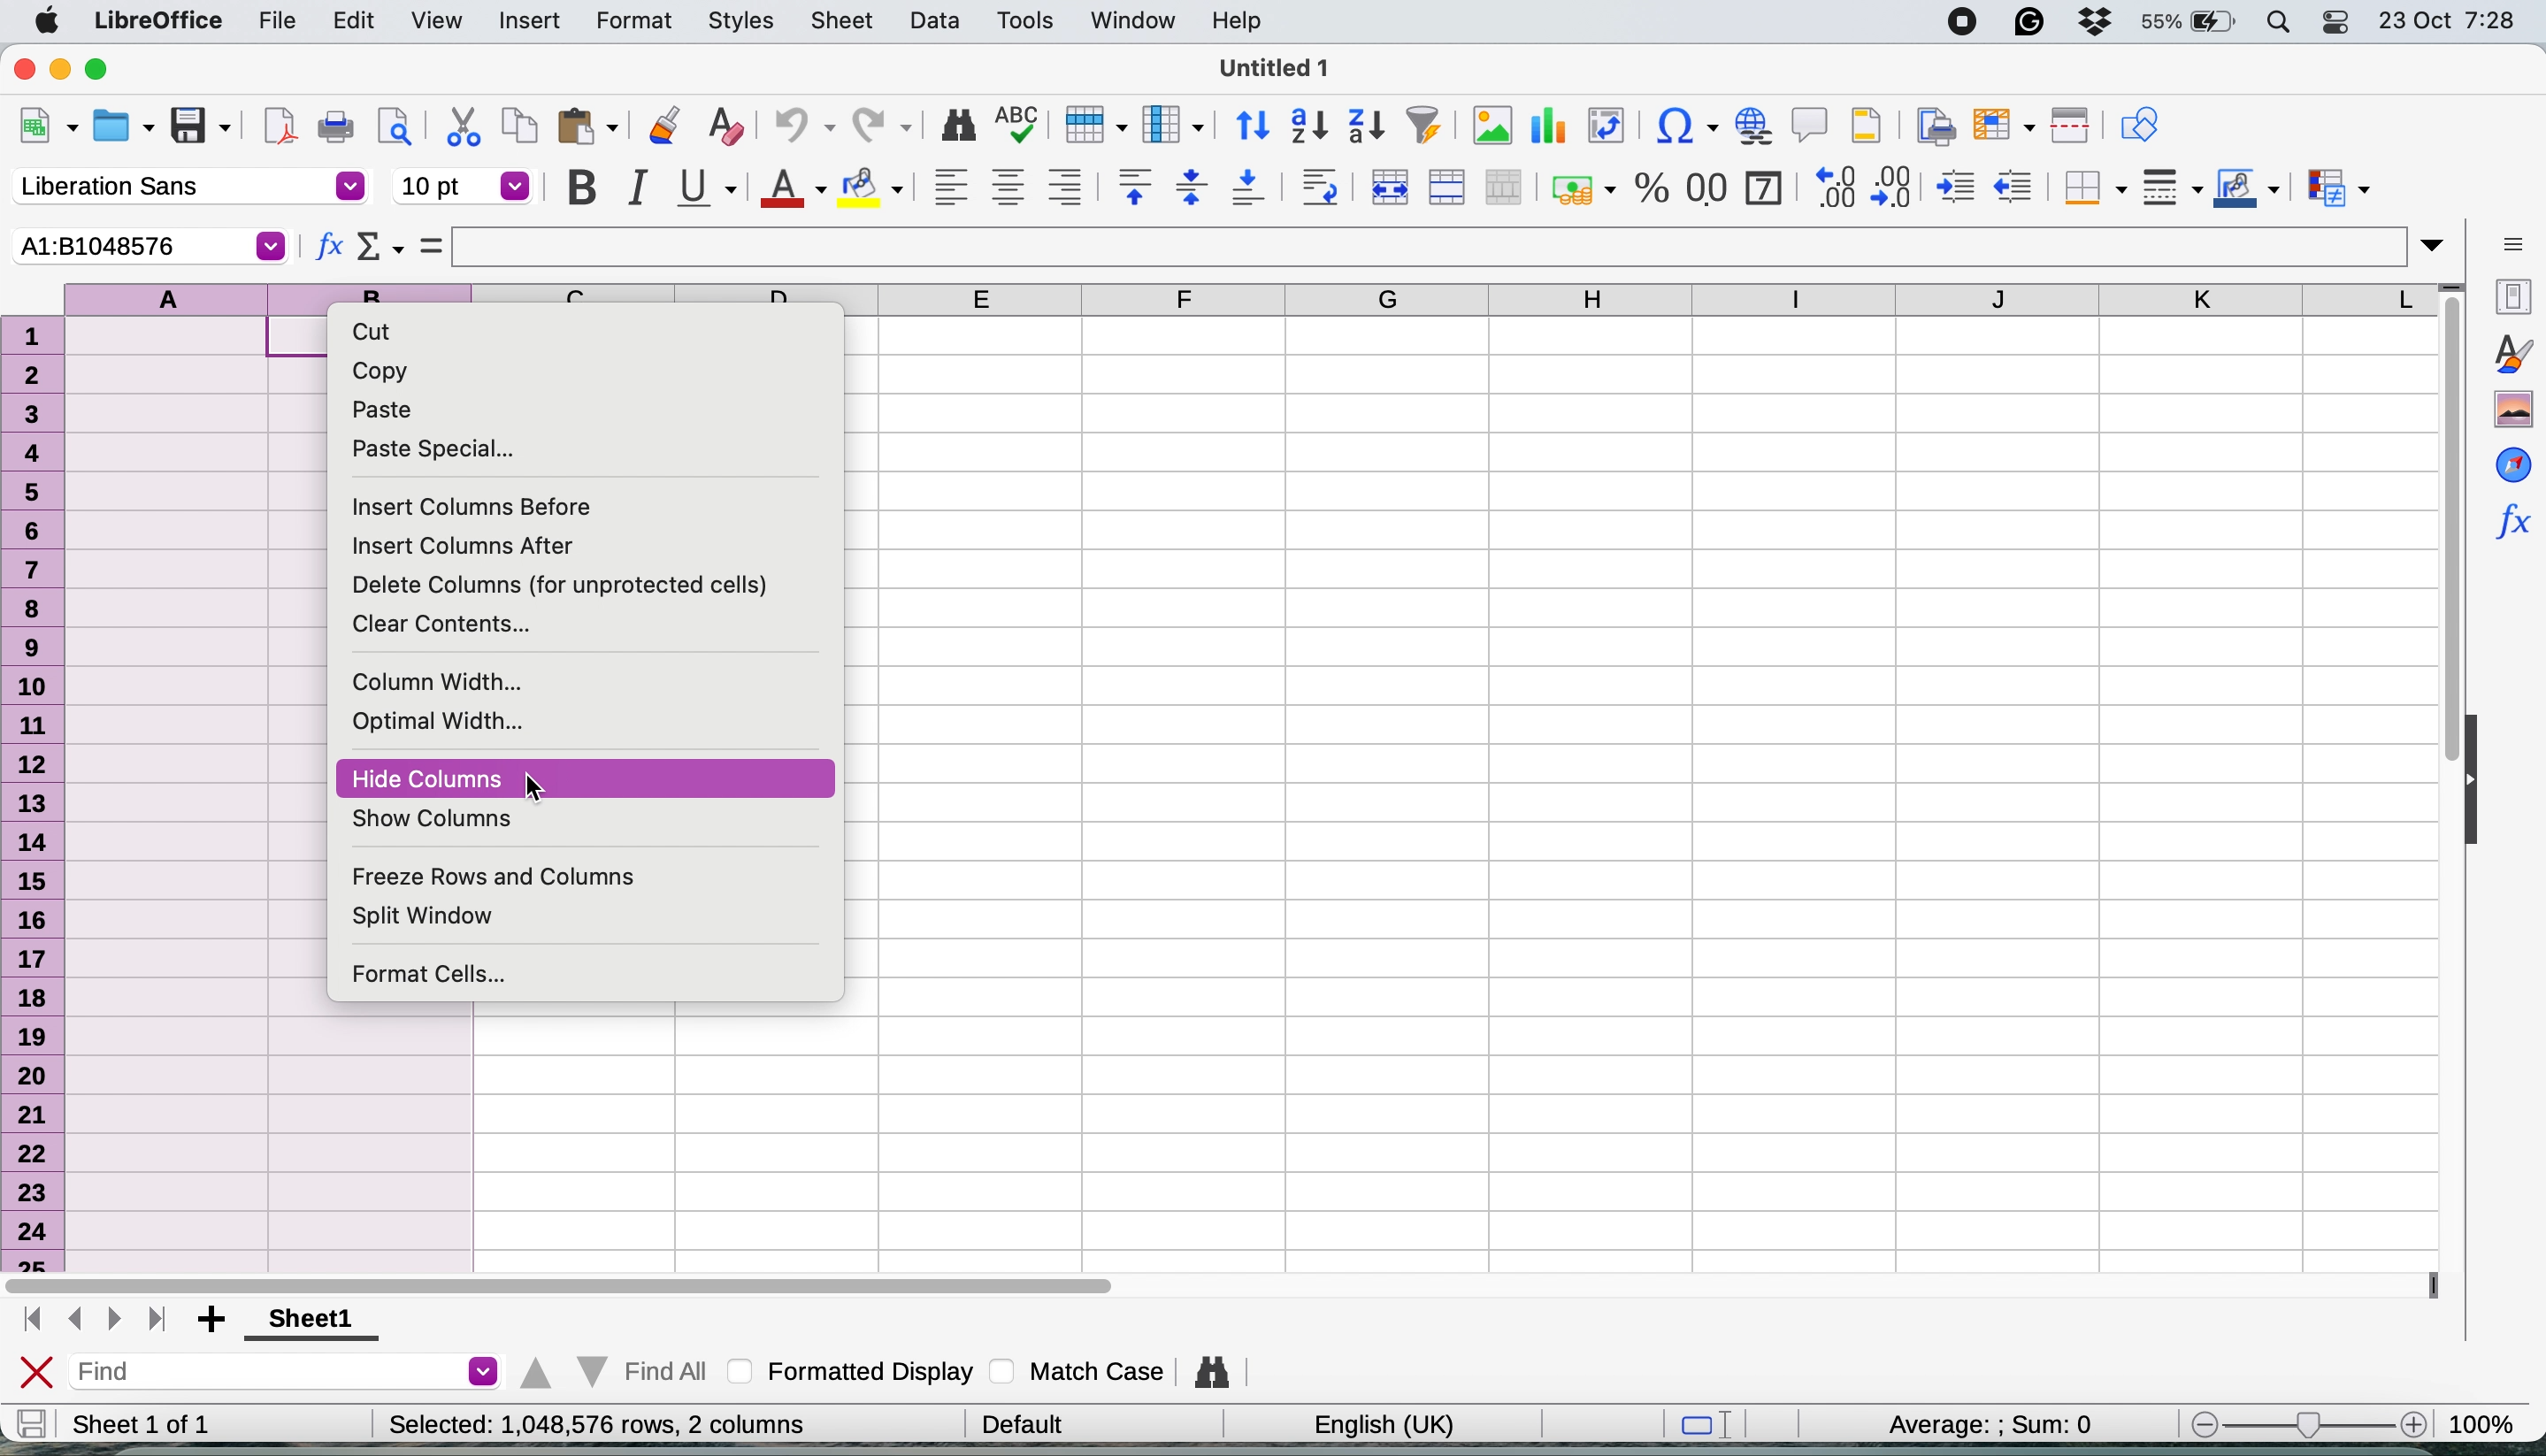 The width and height of the screenshot is (2546, 1456). What do you see at coordinates (1368, 125) in the screenshot?
I see `sort descending` at bounding box center [1368, 125].